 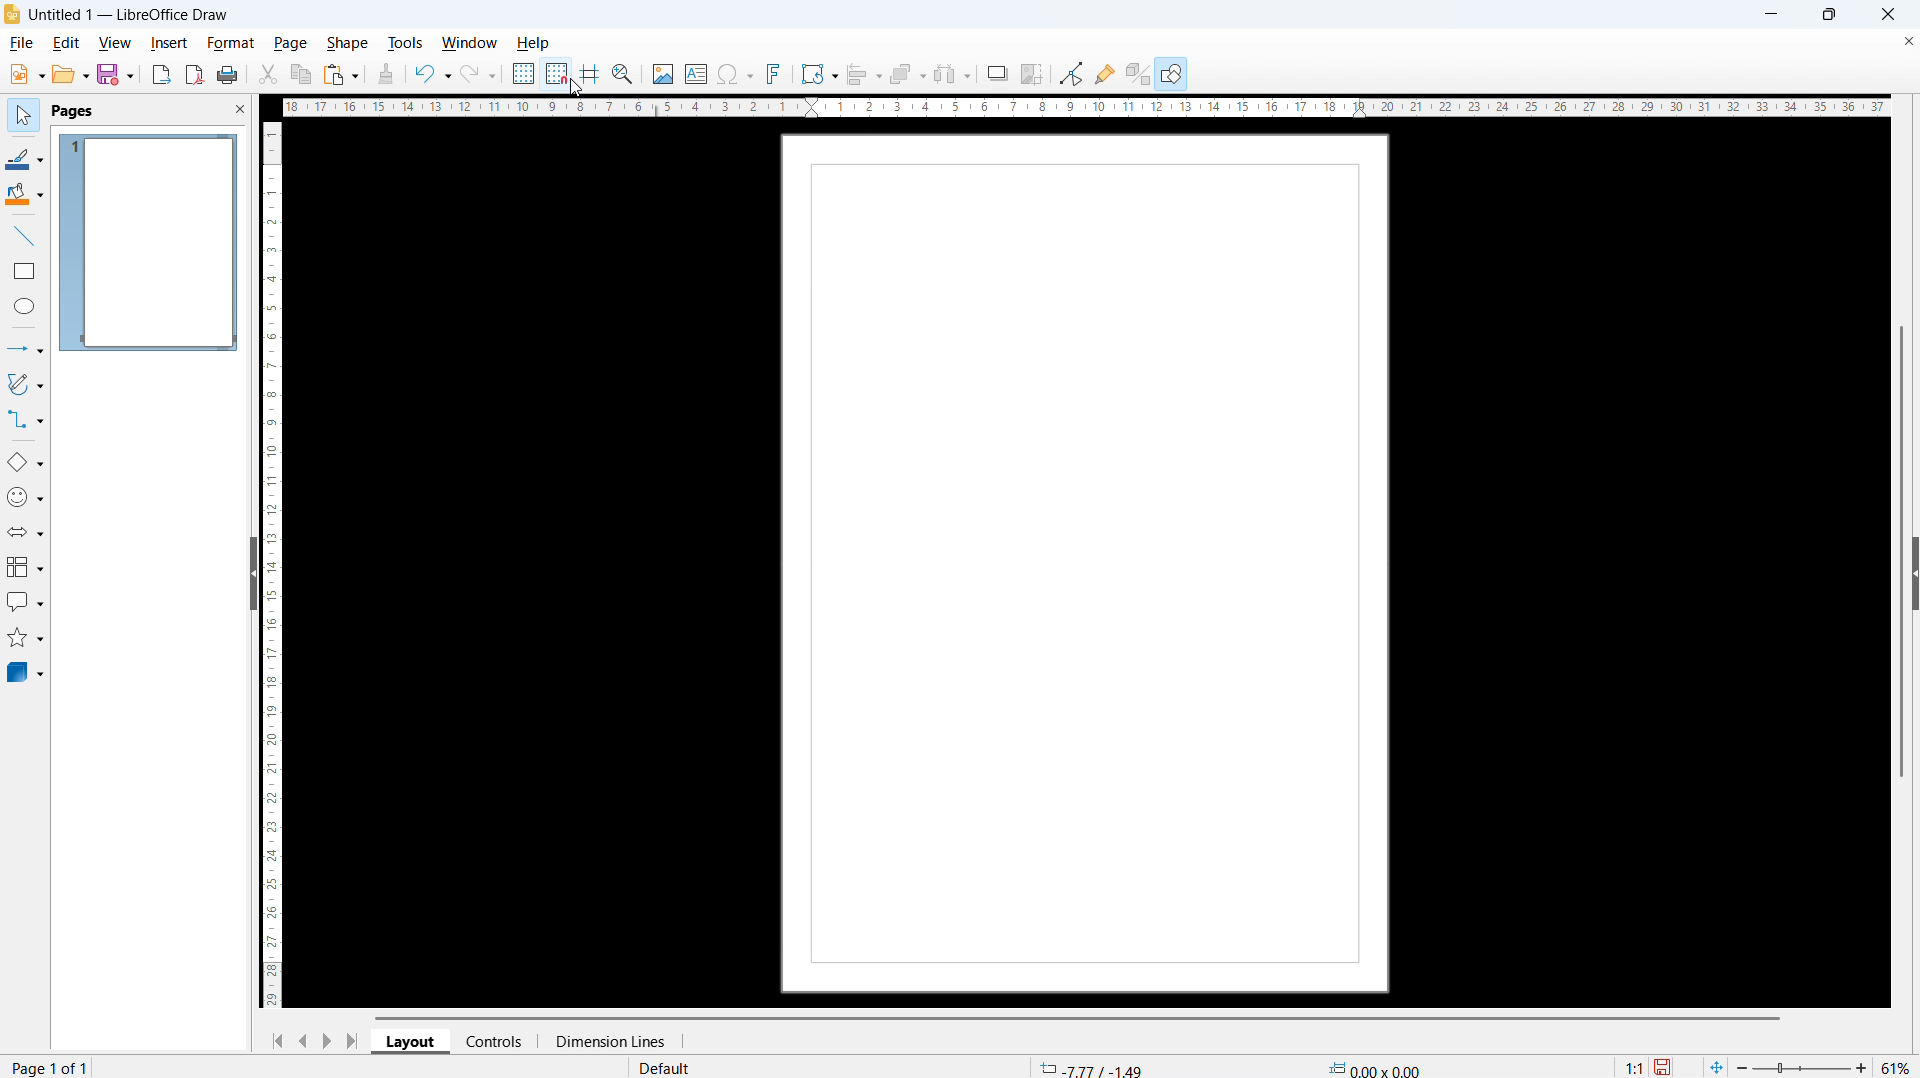 What do you see at coordinates (239, 108) in the screenshot?
I see `close pane` at bounding box center [239, 108].